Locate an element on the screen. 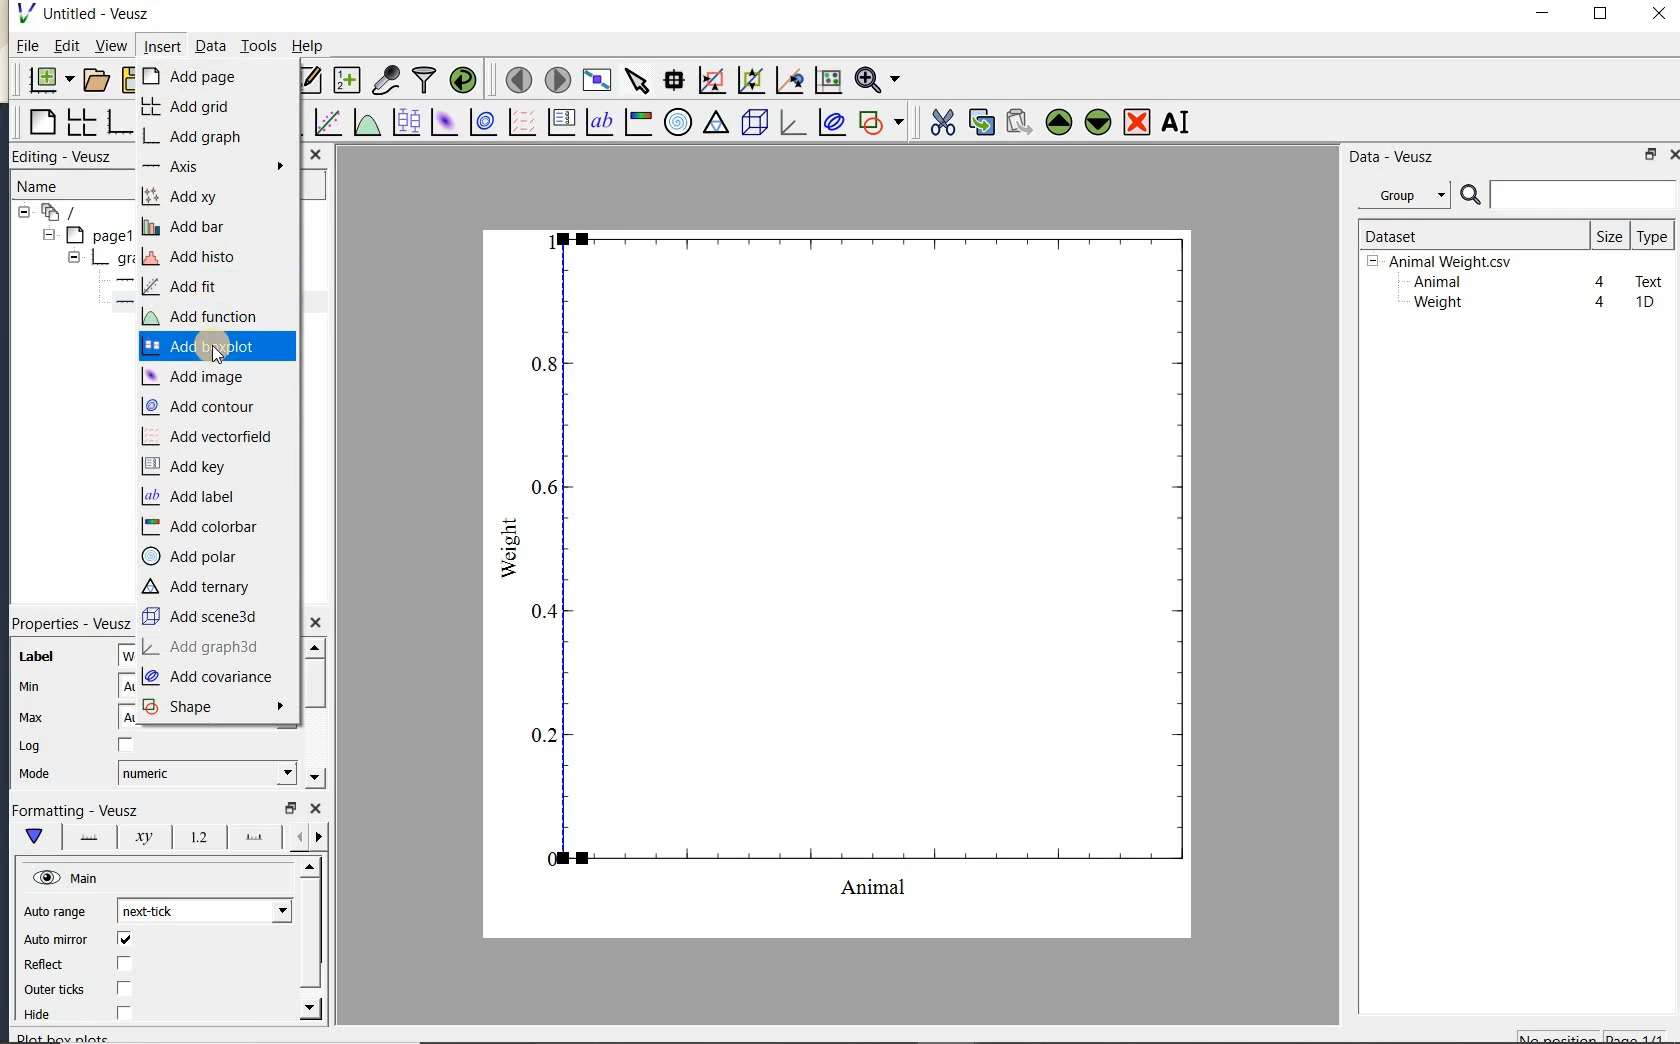 Image resolution: width=1680 pixels, height=1044 pixels. Max is located at coordinates (31, 717).